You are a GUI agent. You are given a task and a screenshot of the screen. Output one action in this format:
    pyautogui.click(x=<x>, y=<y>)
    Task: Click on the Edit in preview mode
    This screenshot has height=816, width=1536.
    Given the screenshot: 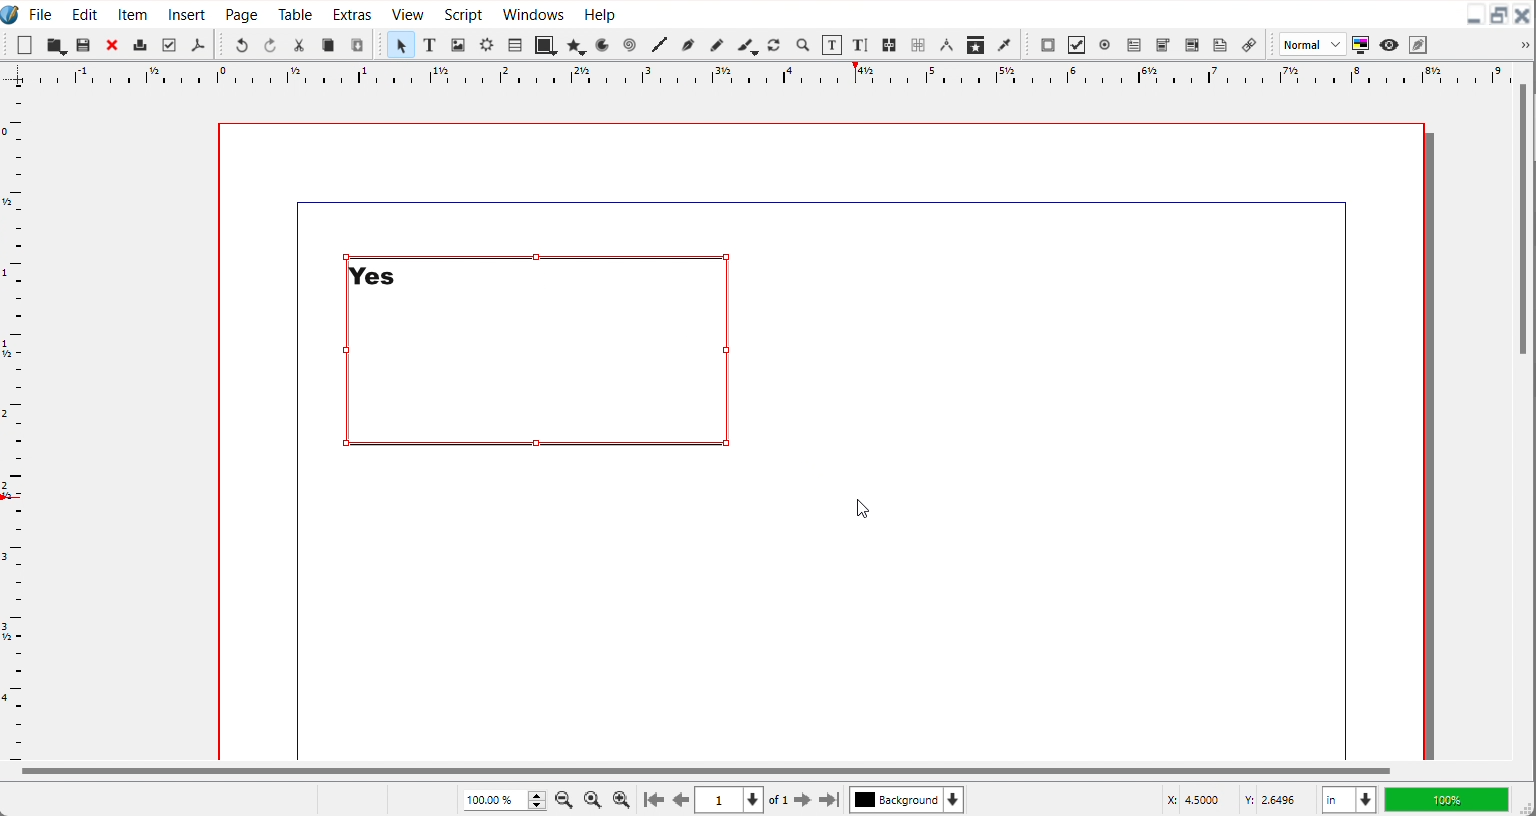 What is the action you would take?
    pyautogui.click(x=1419, y=44)
    